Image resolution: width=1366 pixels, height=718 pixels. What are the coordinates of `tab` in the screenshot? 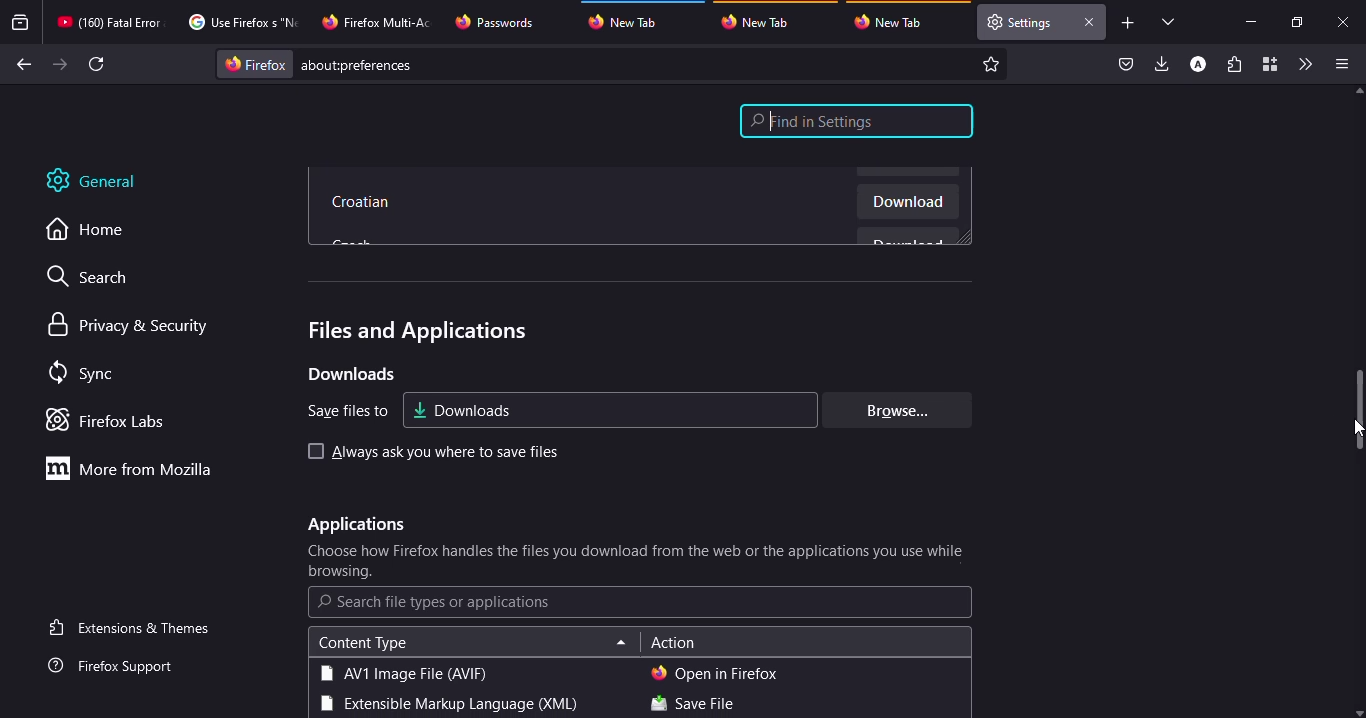 It's located at (632, 19).